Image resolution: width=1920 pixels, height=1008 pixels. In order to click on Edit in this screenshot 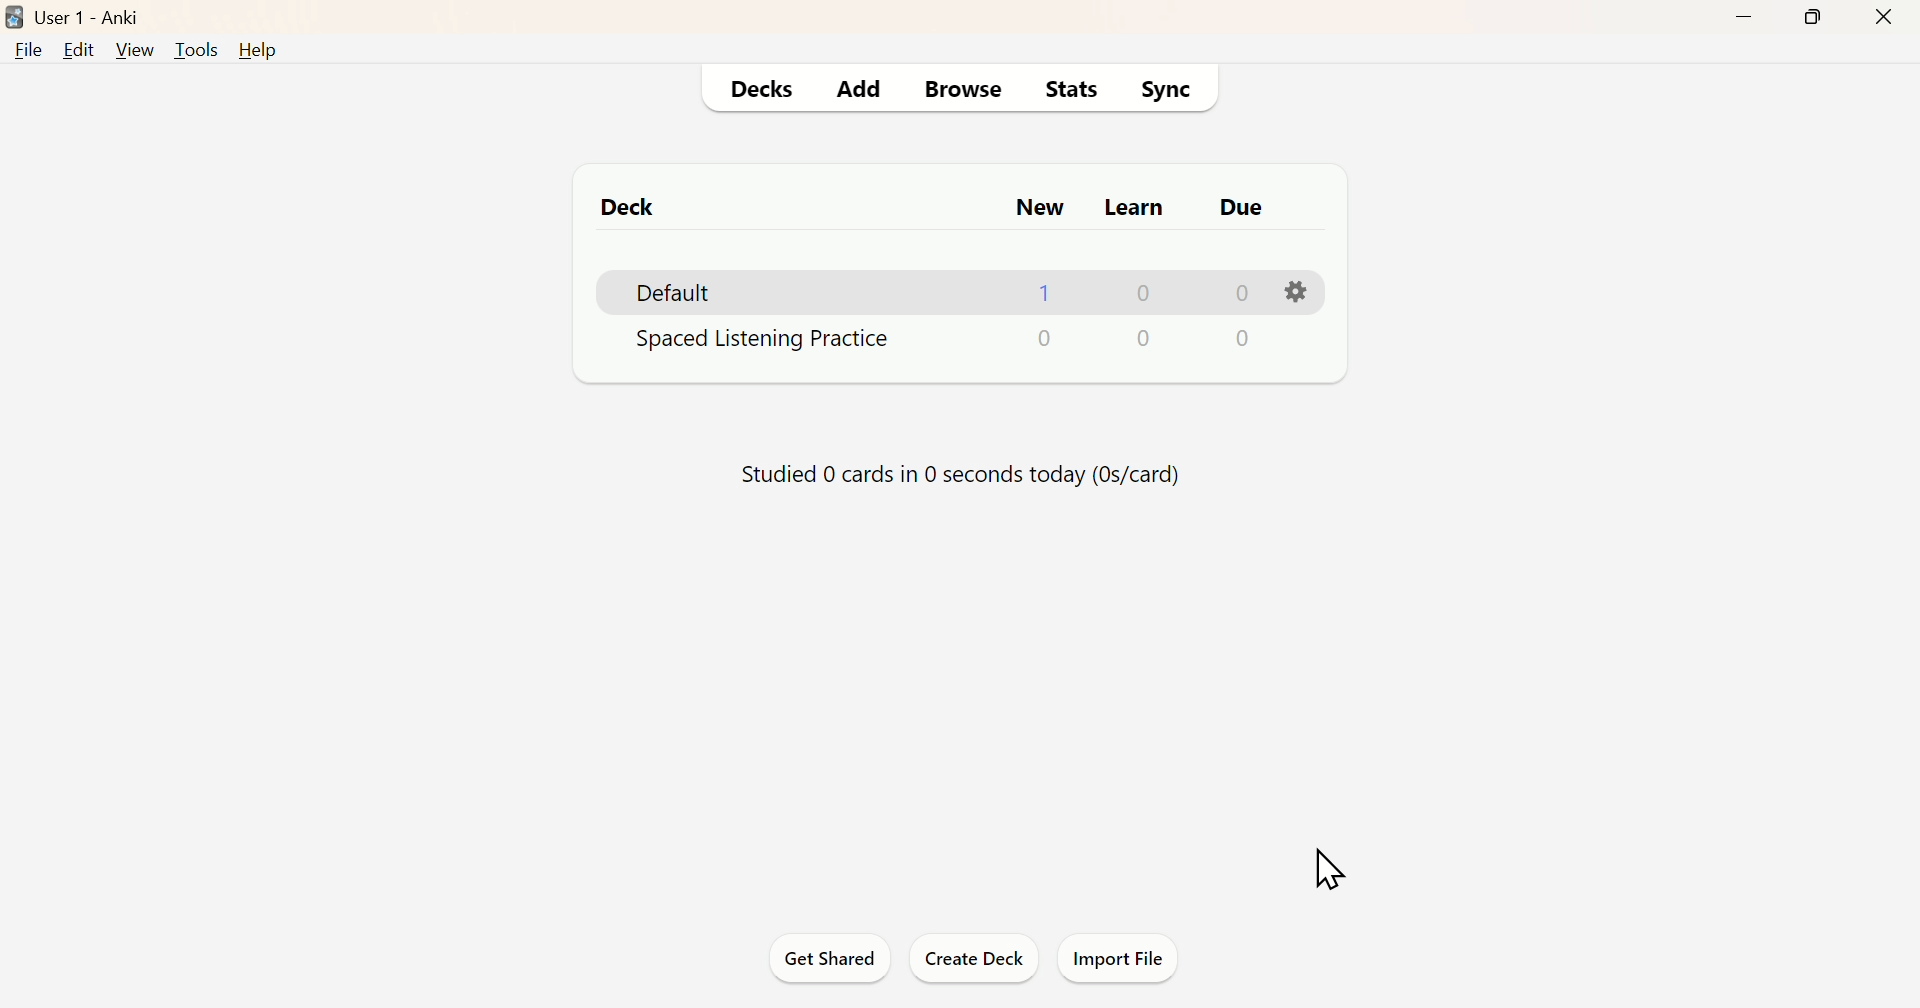, I will do `click(79, 54)`.